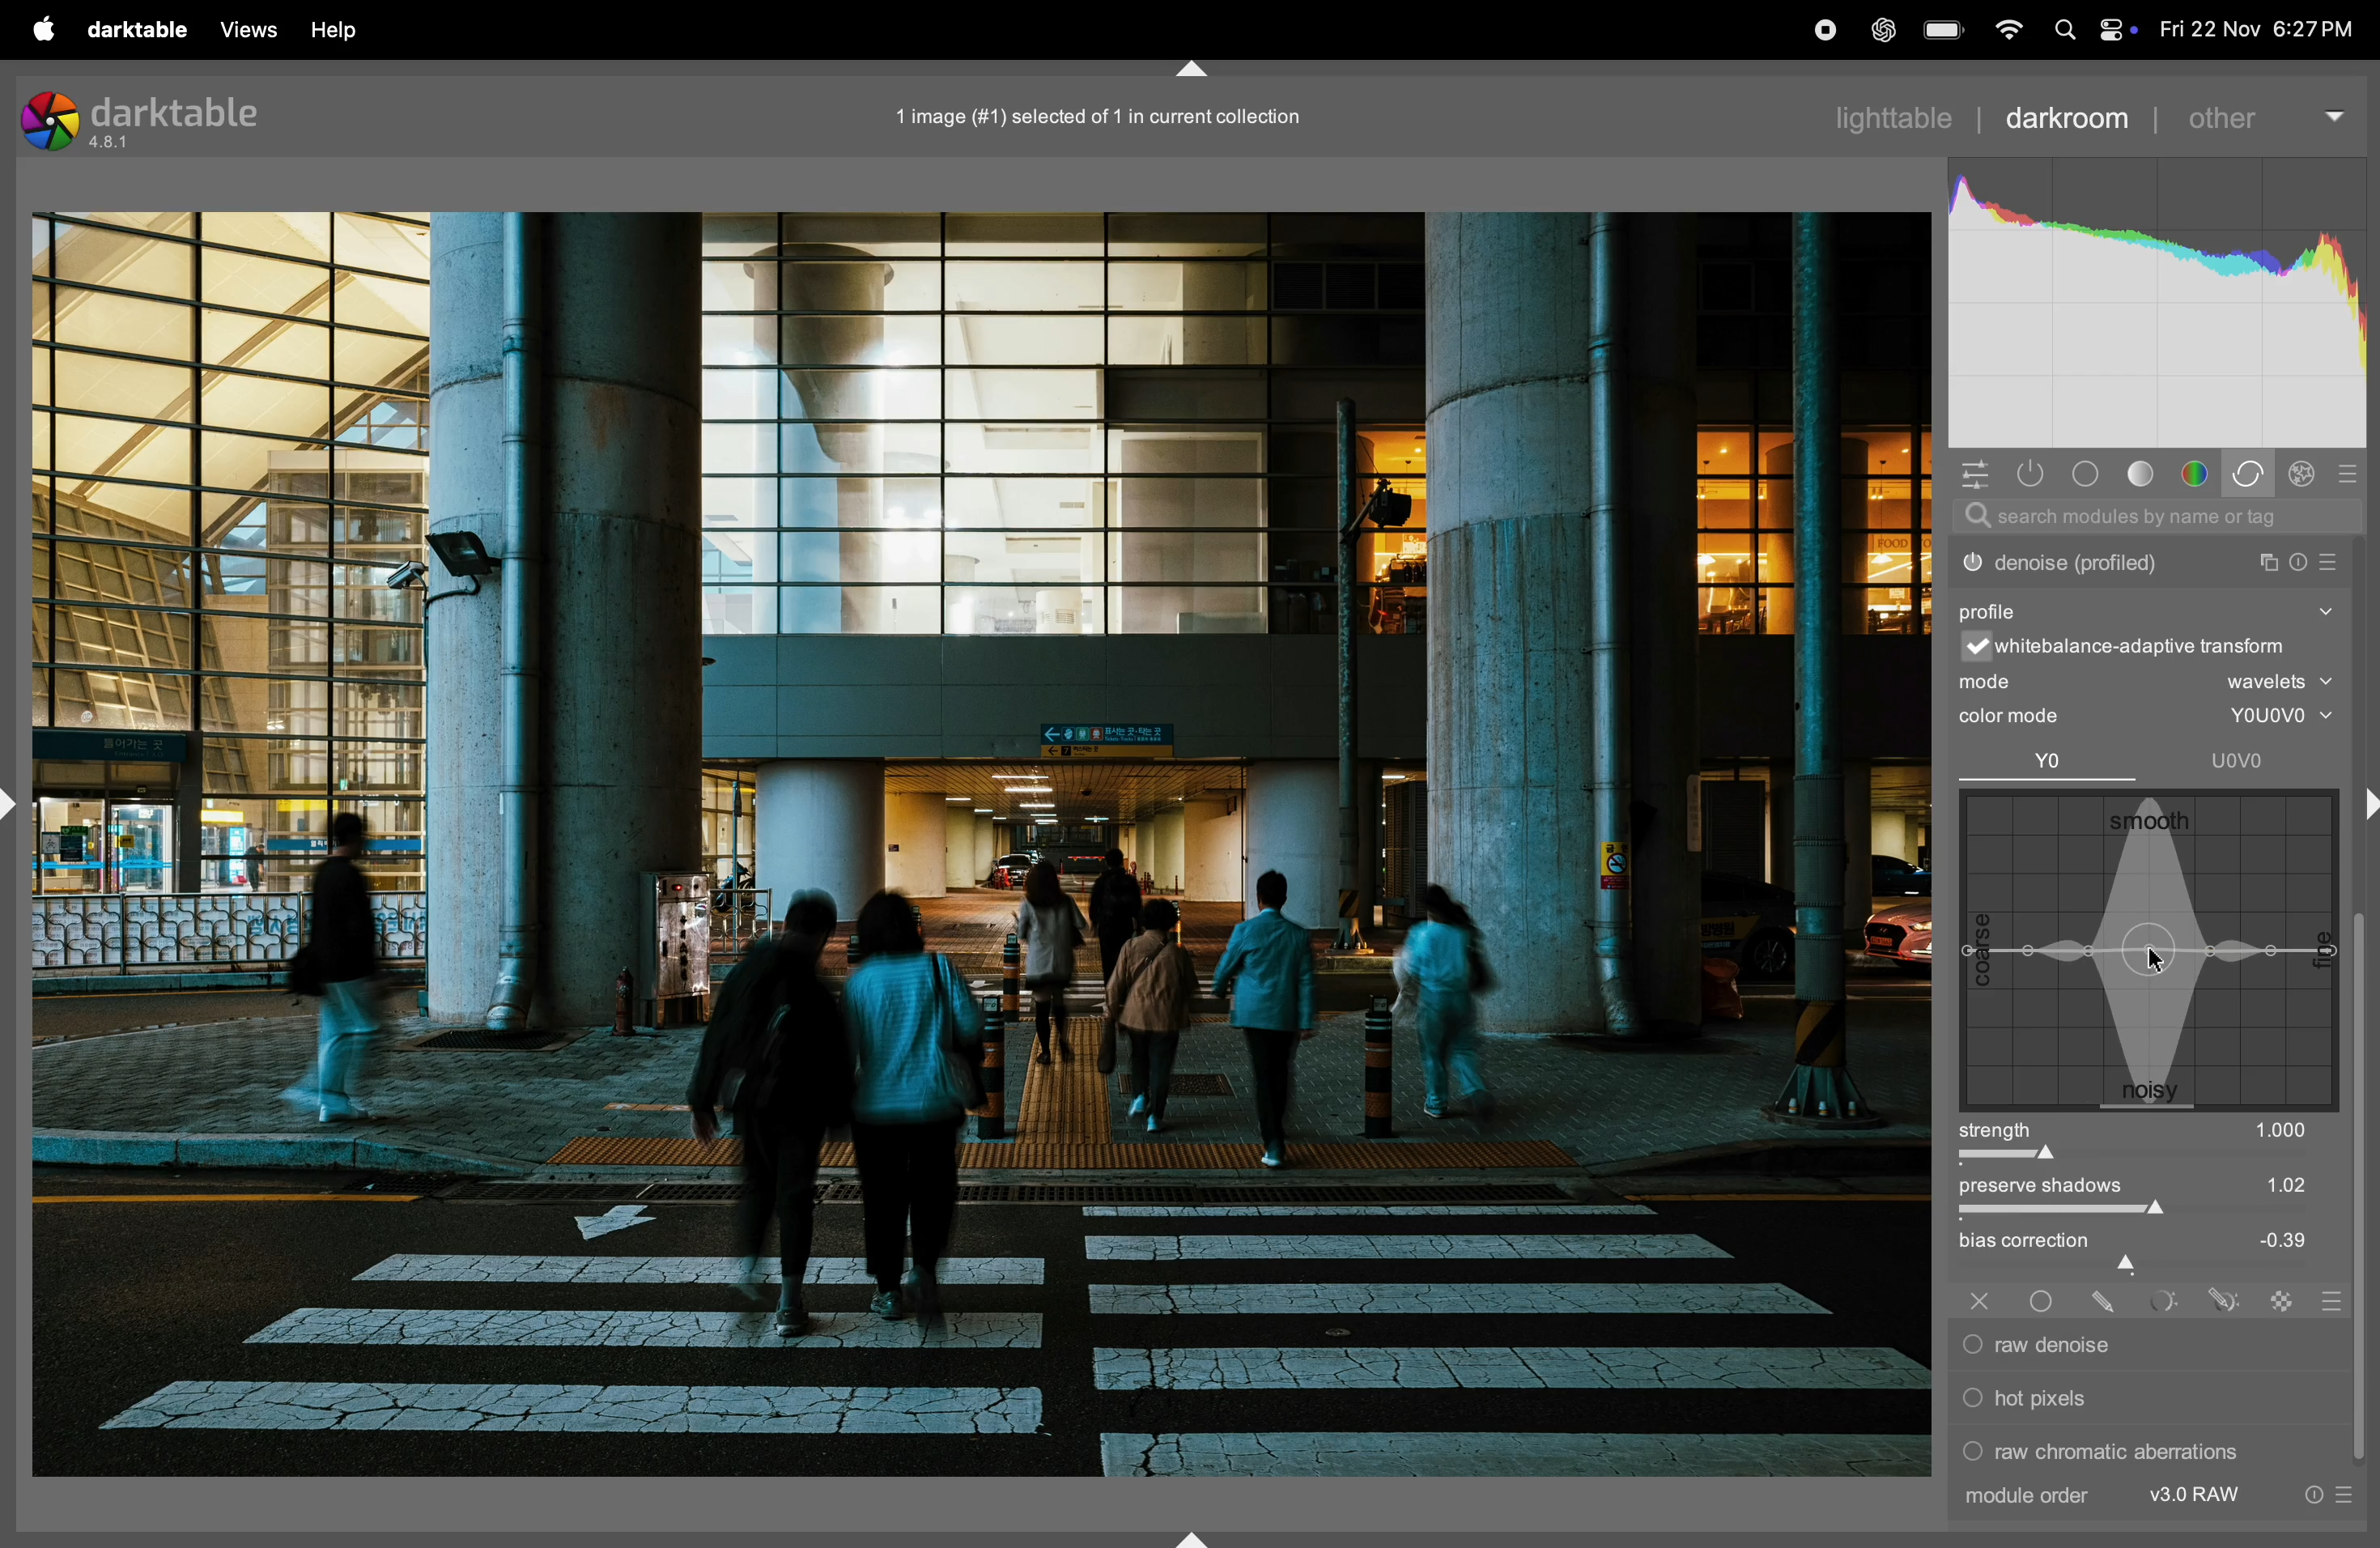 This screenshot has width=2380, height=1548. Describe the element at coordinates (2253, 473) in the screenshot. I see `correct` at that location.